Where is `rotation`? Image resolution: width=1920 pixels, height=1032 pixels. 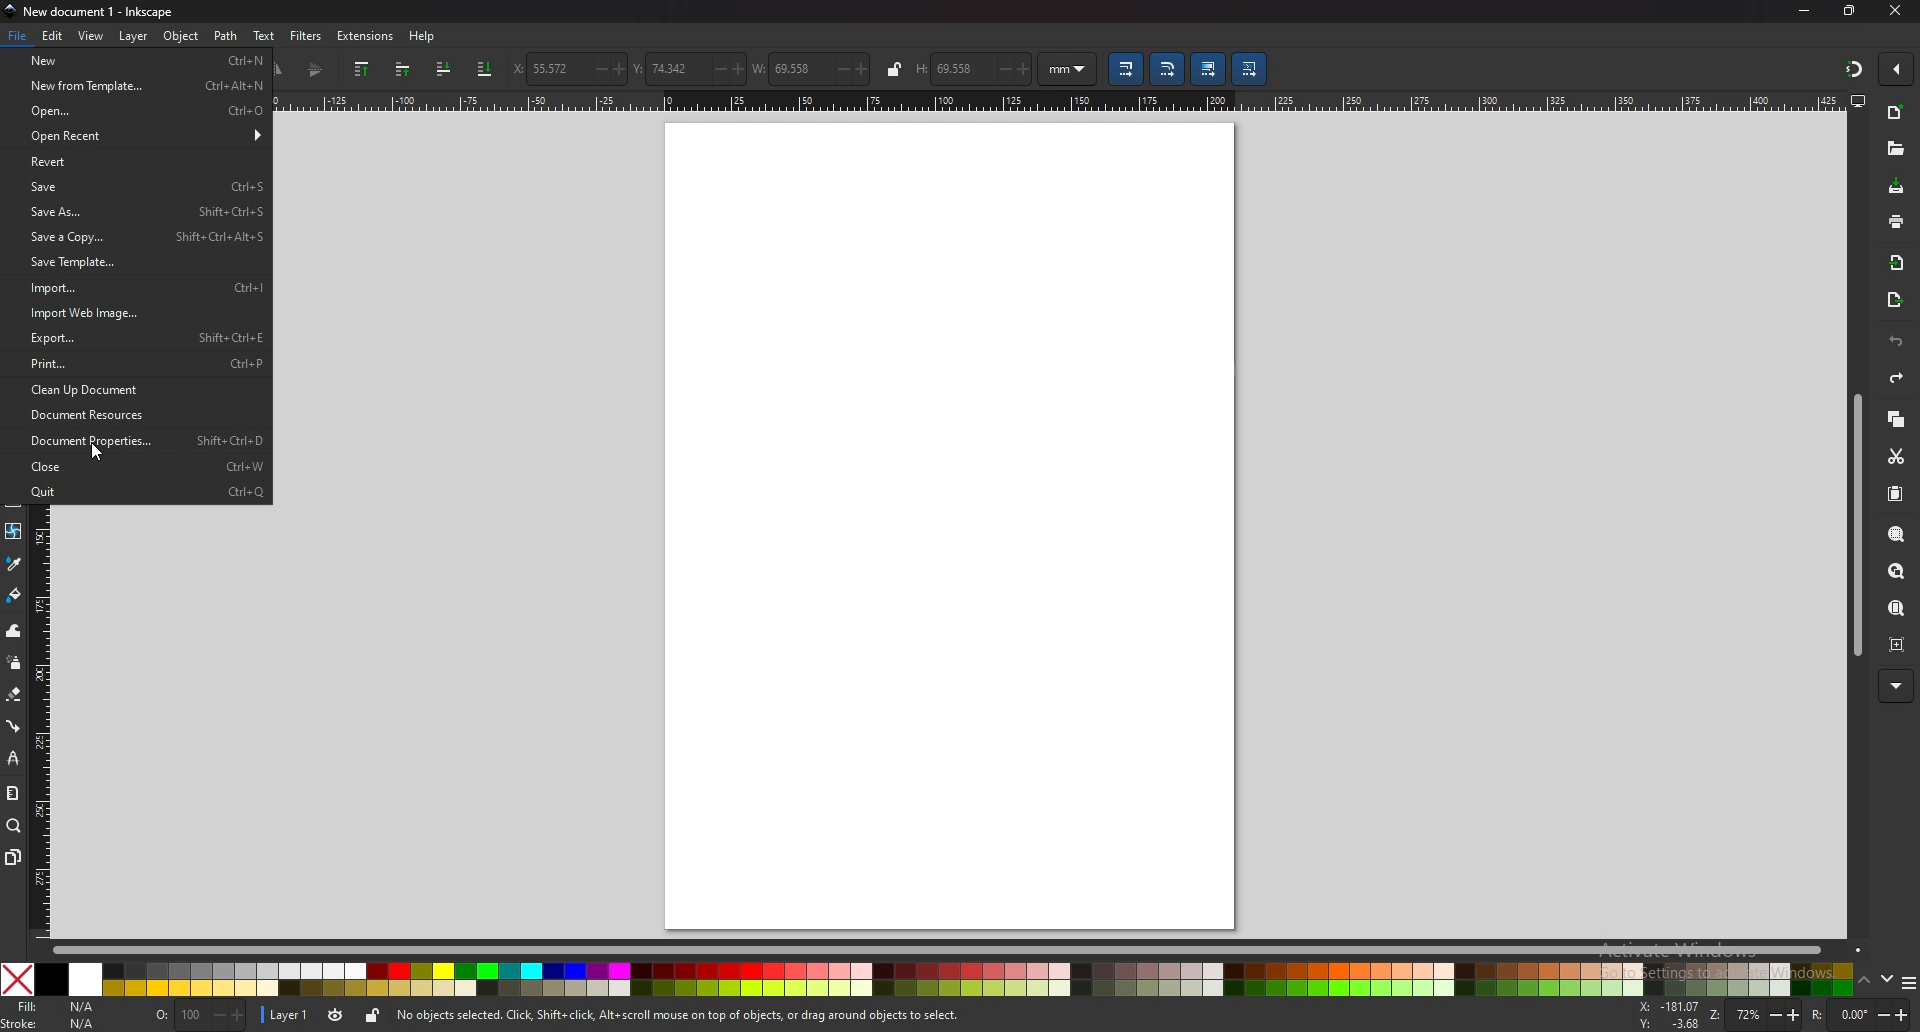 rotation is located at coordinates (1838, 1016).